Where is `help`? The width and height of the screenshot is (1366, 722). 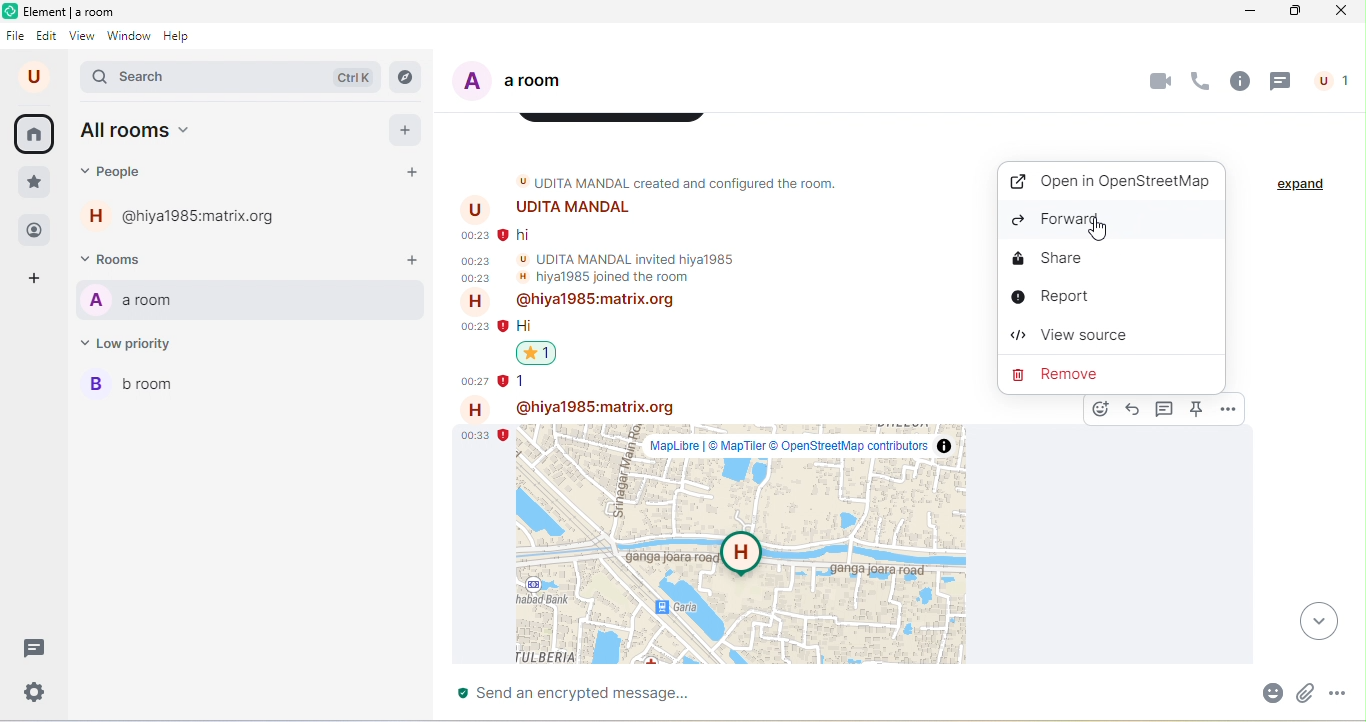 help is located at coordinates (177, 37).